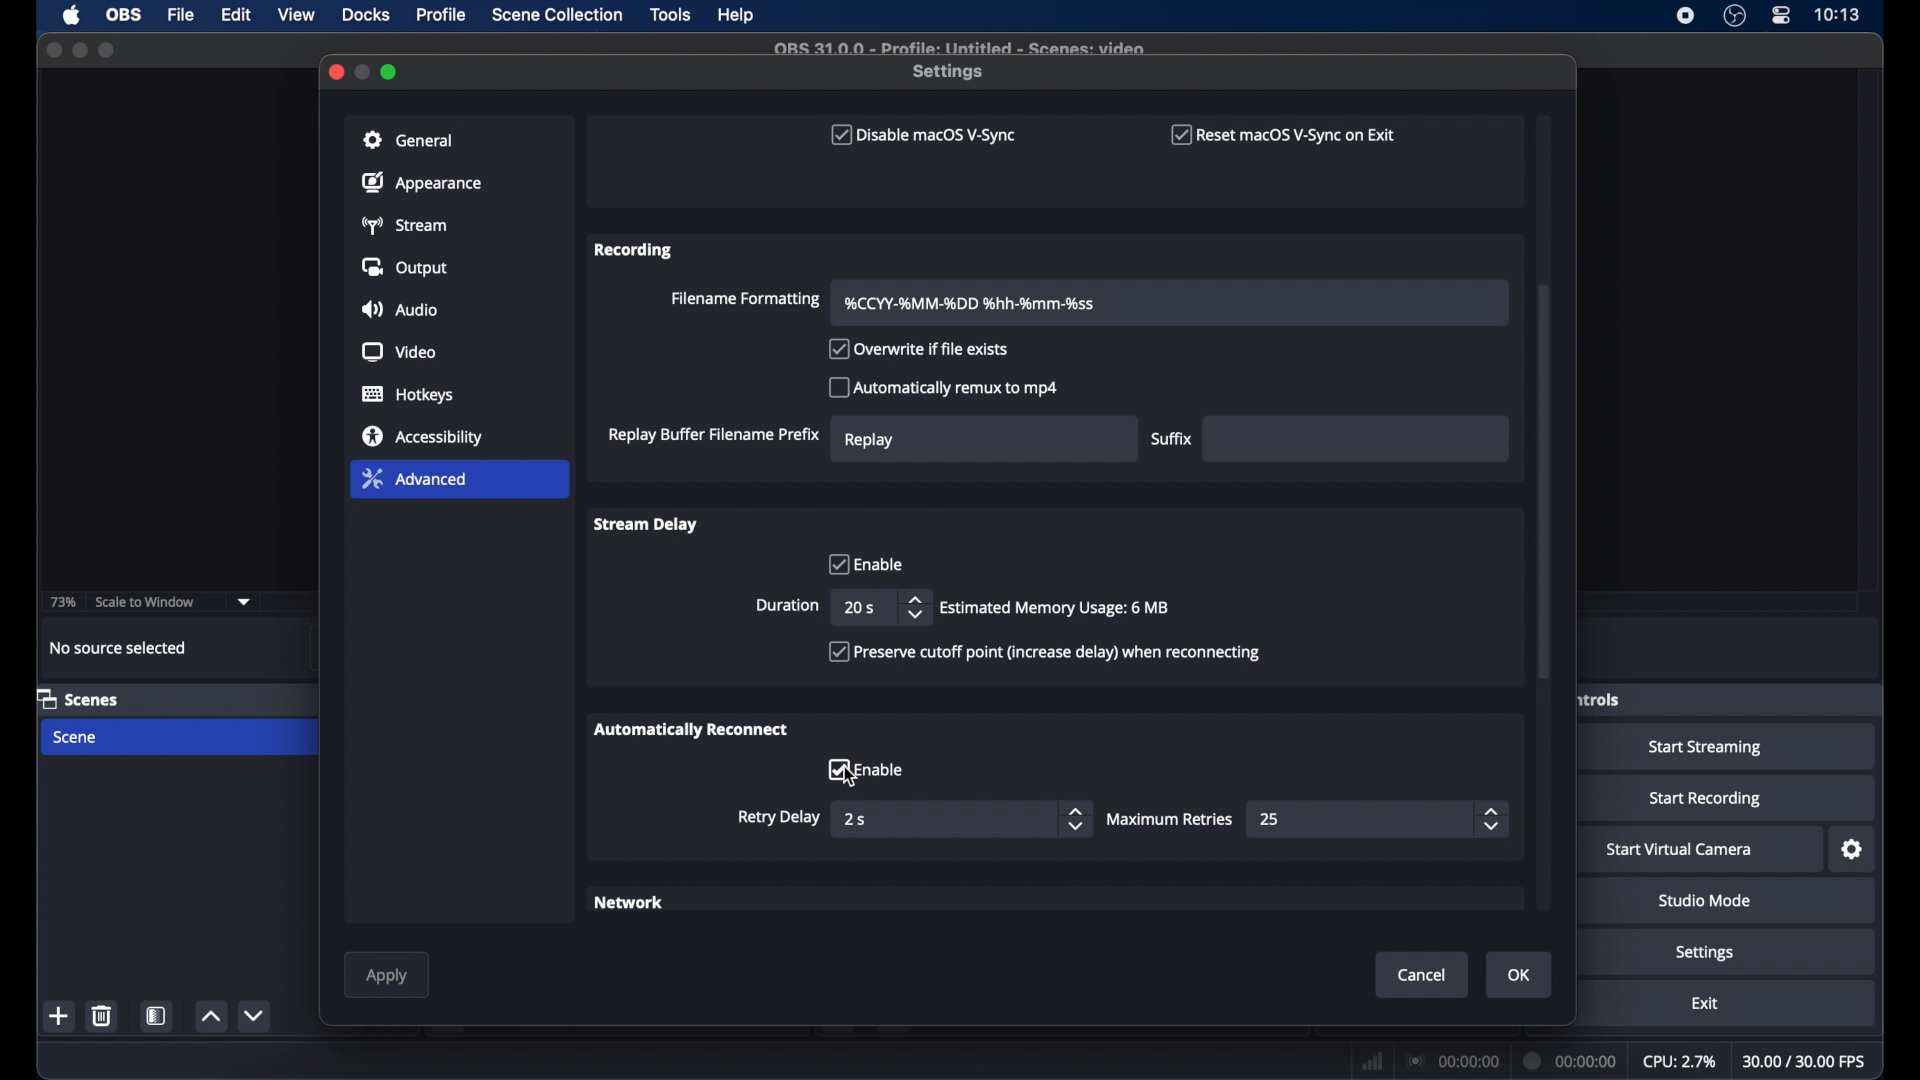  Describe the element at coordinates (1854, 850) in the screenshot. I see `settings` at that location.